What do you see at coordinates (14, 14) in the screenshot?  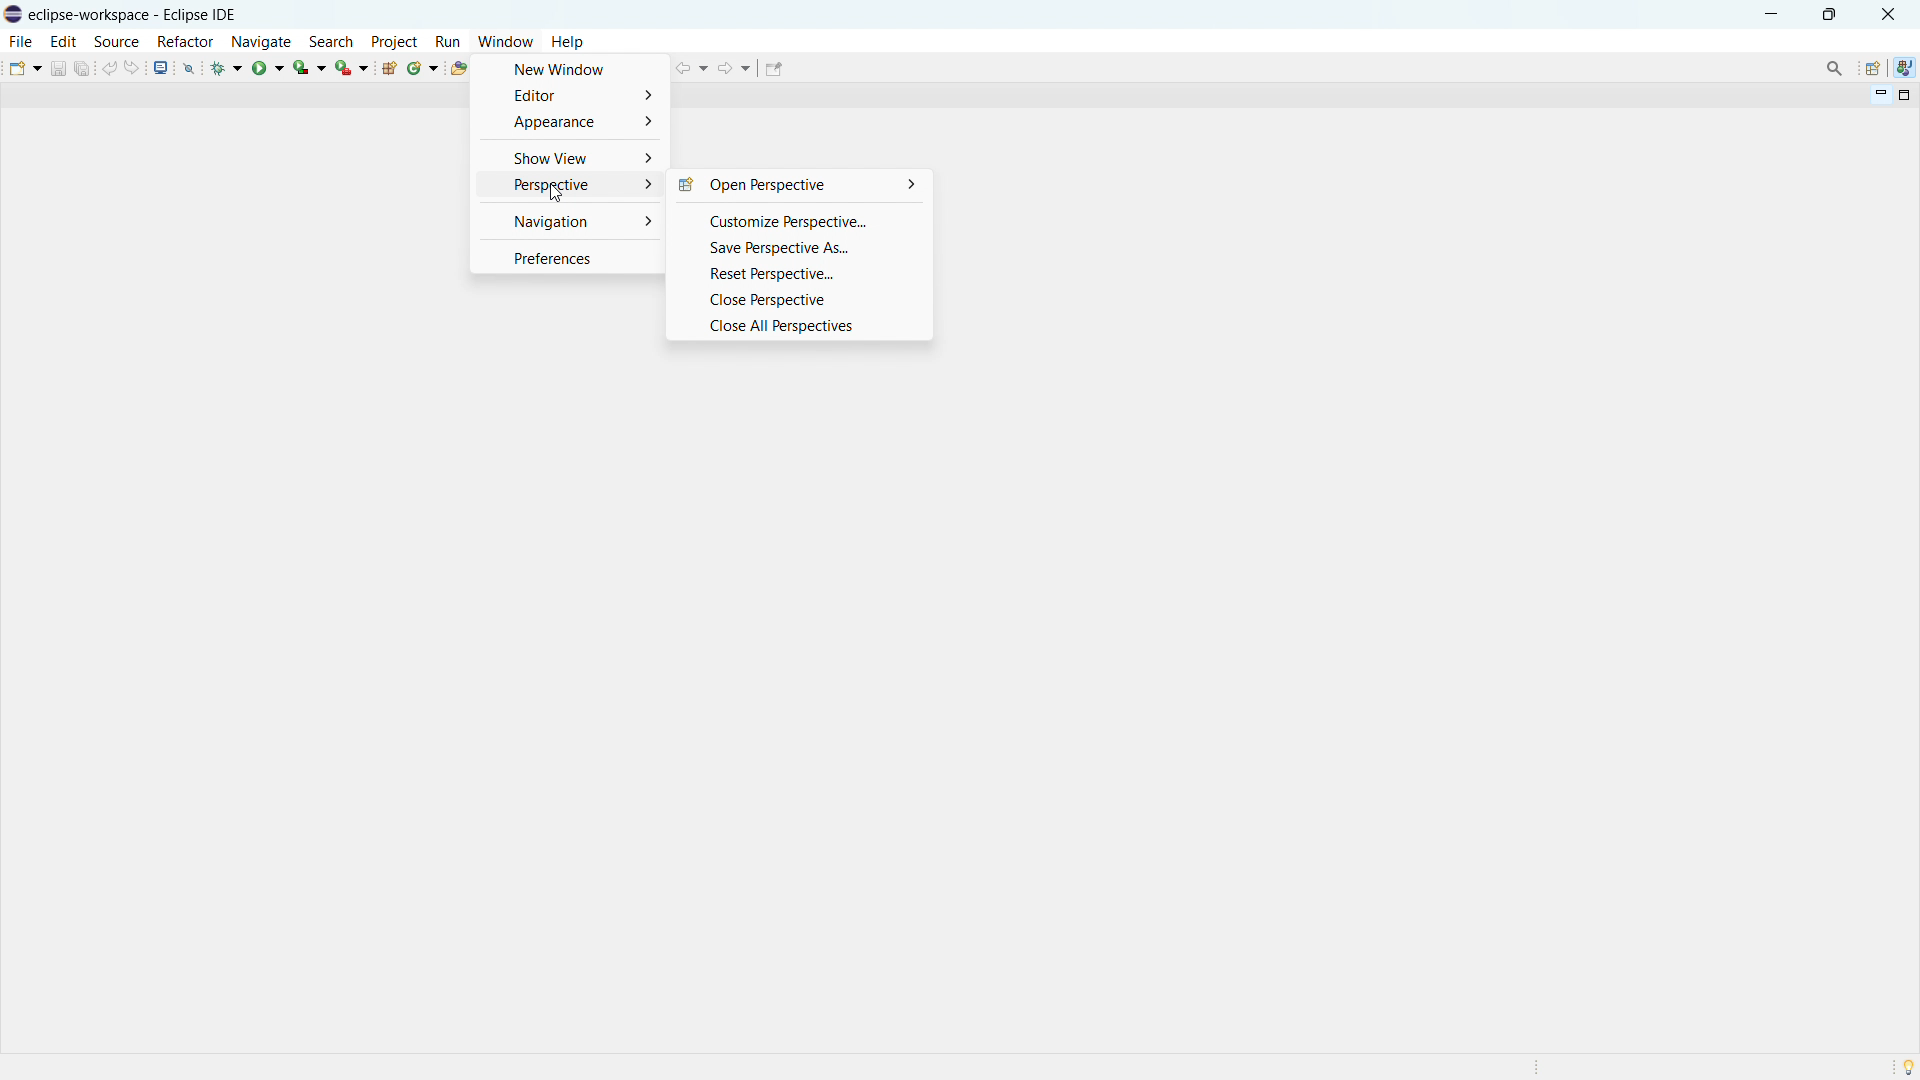 I see `logo` at bounding box center [14, 14].